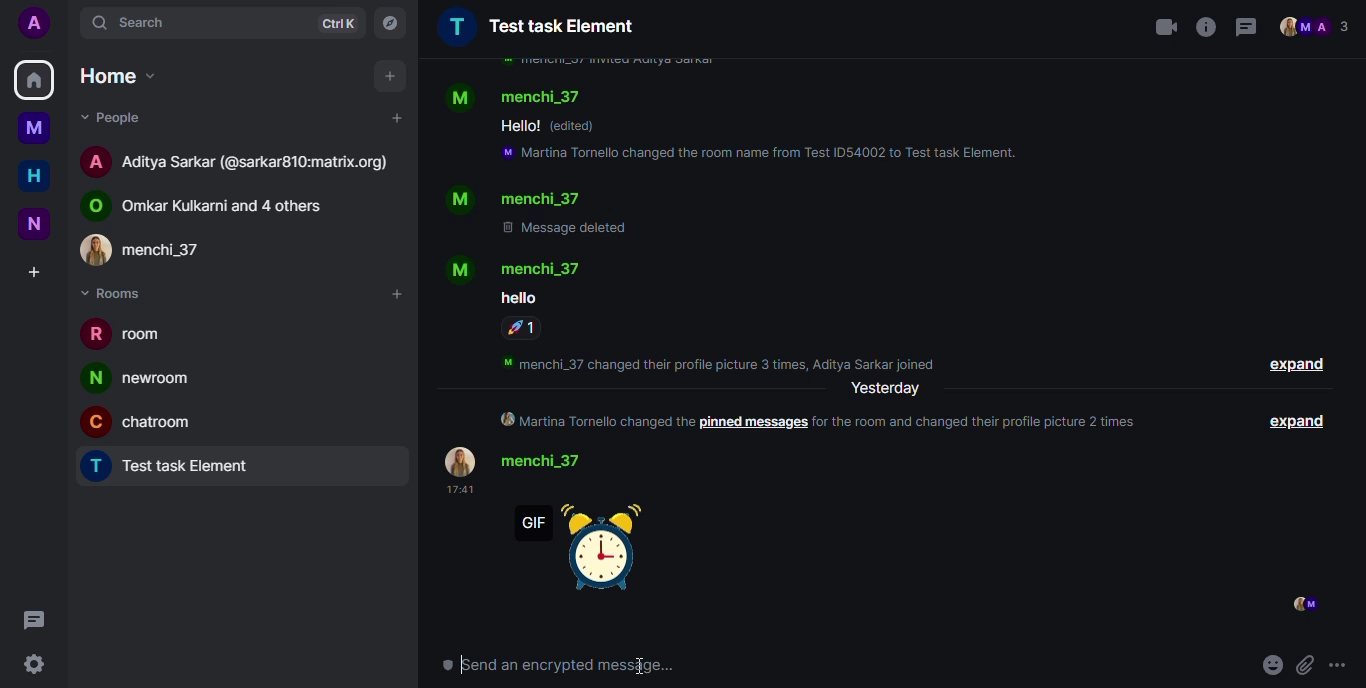 This screenshot has width=1366, height=688. Describe the element at coordinates (130, 337) in the screenshot. I see `room` at that location.